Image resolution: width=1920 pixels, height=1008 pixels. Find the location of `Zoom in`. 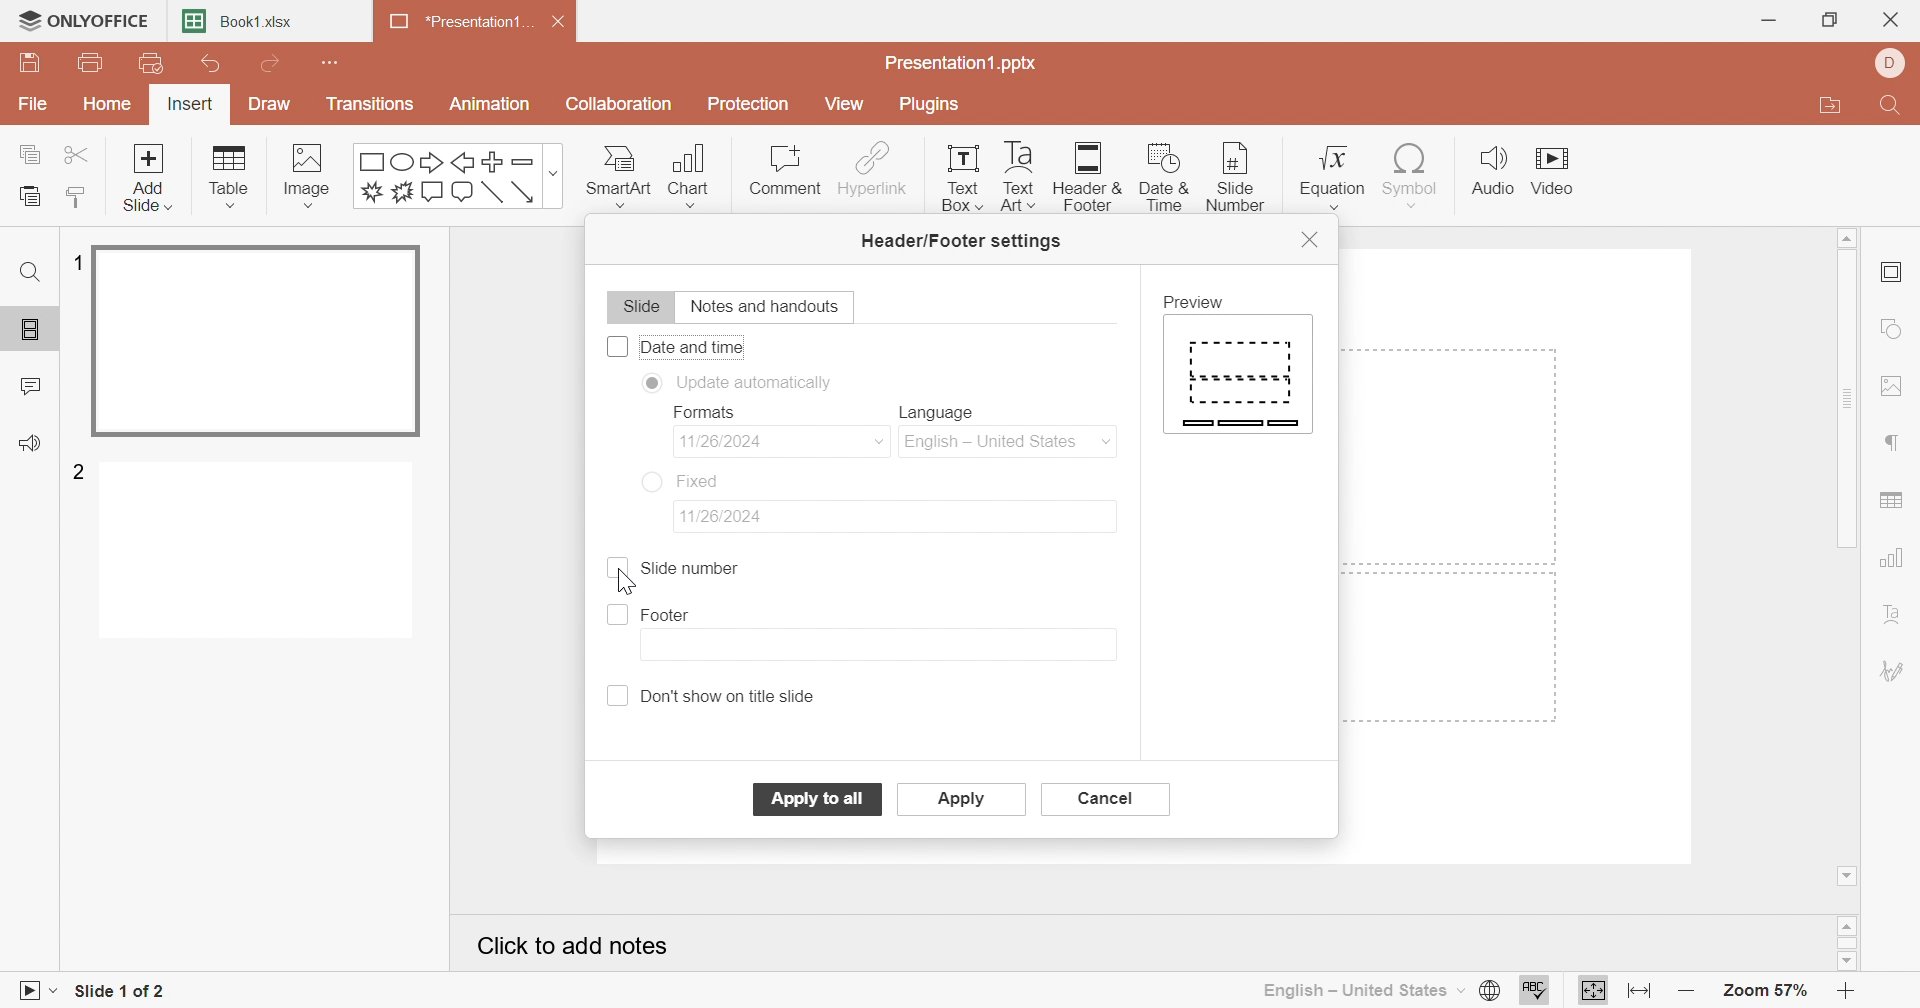

Zoom in is located at coordinates (1853, 991).